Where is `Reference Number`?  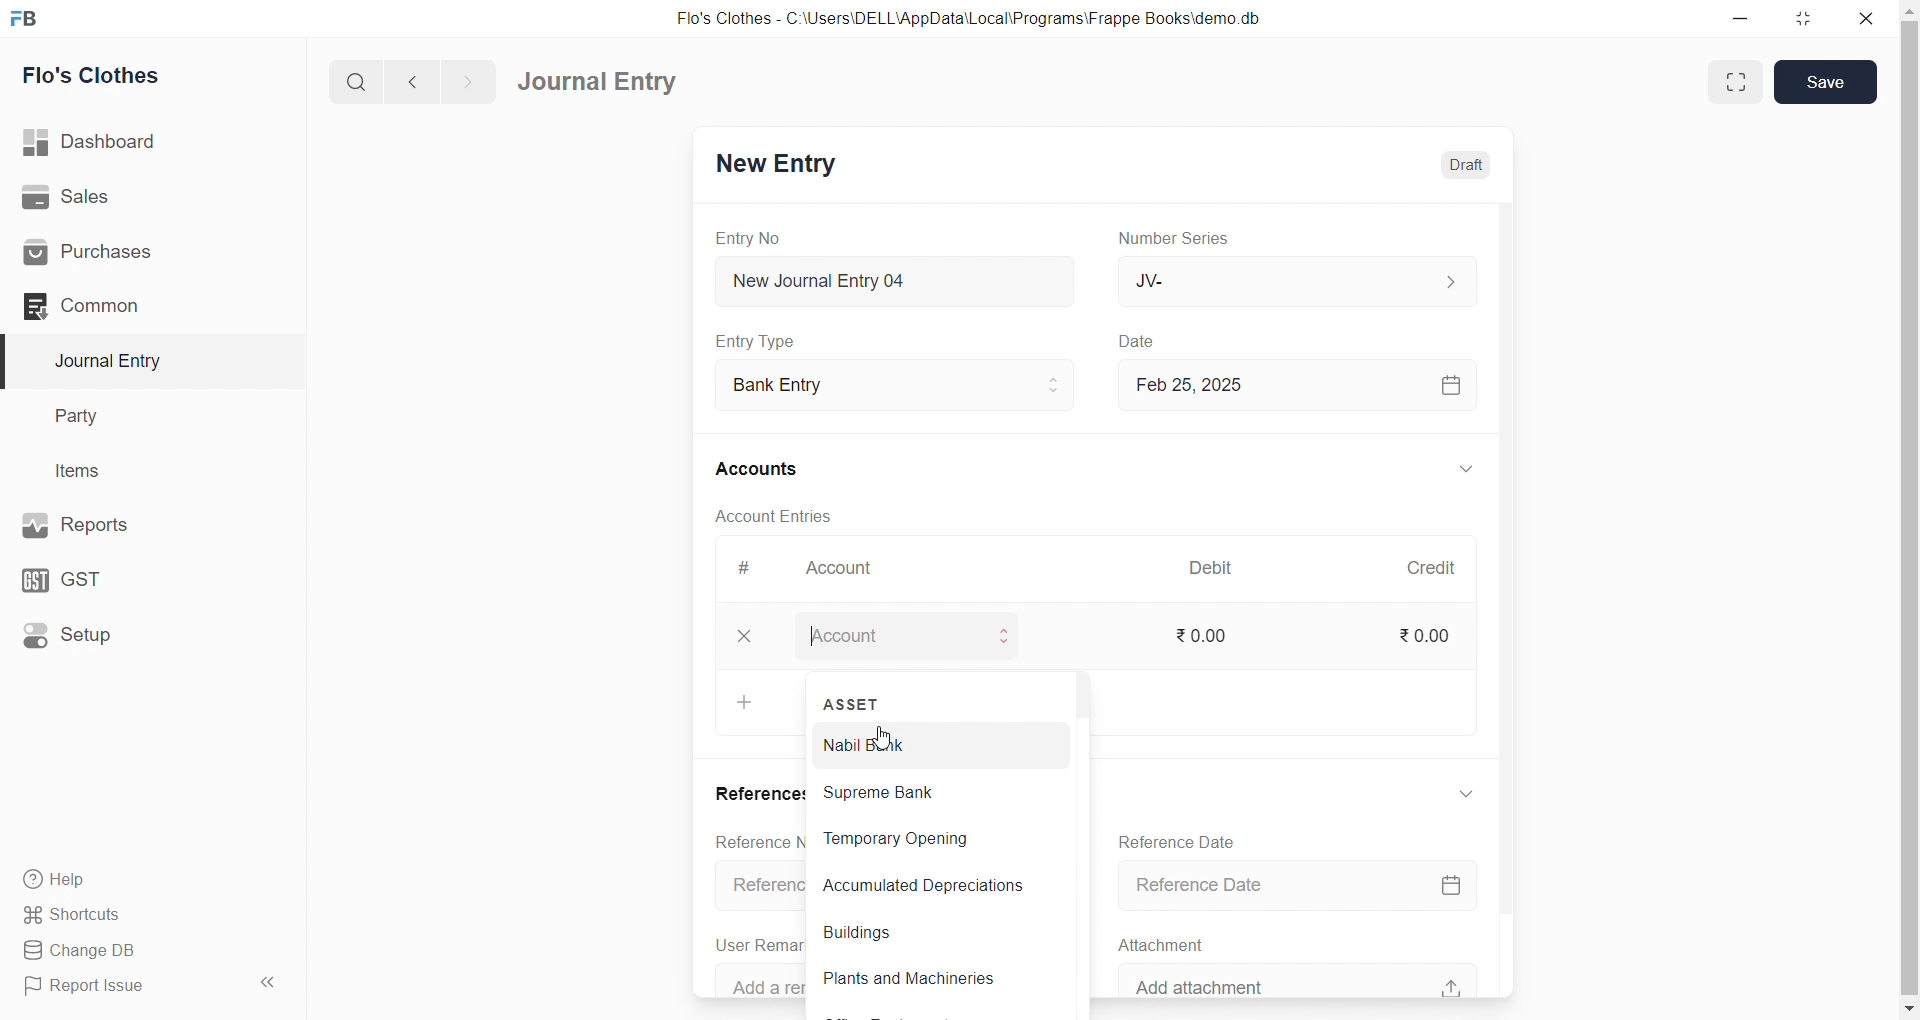 Reference Number is located at coordinates (756, 885).